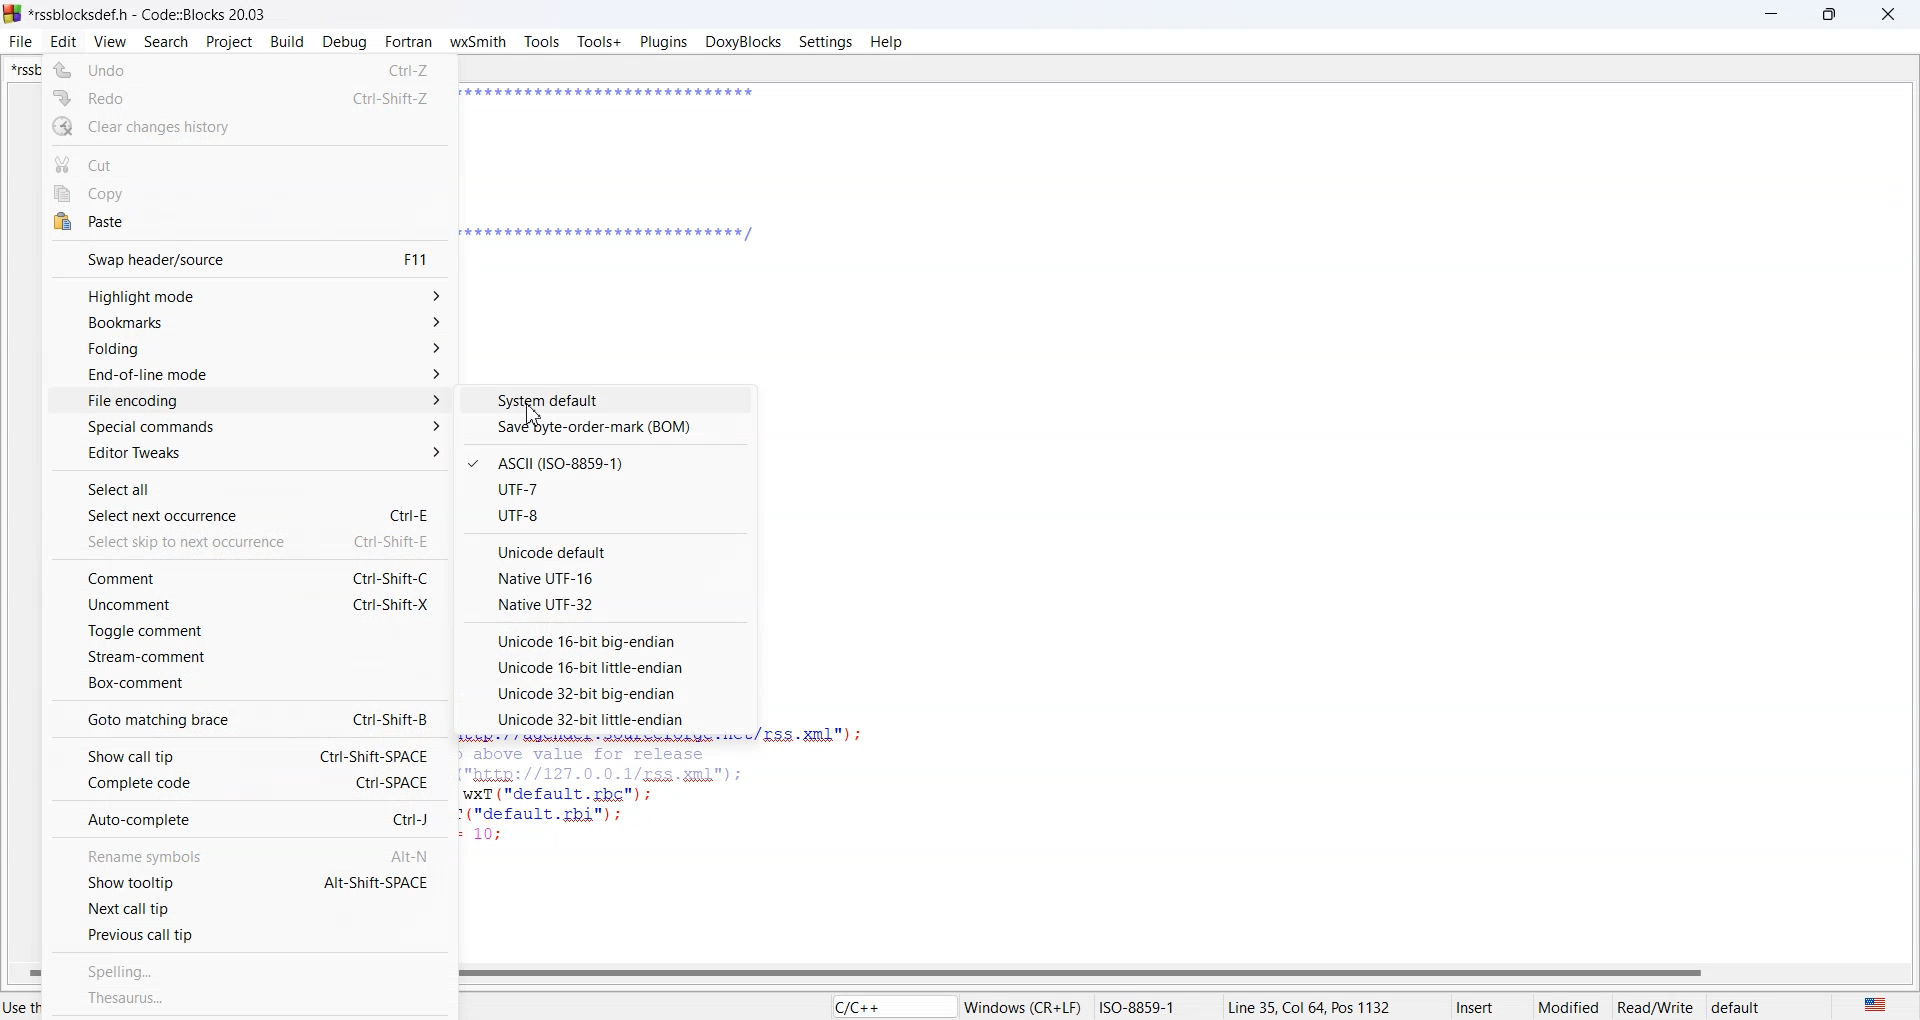 The width and height of the screenshot is (1920, 1020). I want to click on File, so click(21, 41).